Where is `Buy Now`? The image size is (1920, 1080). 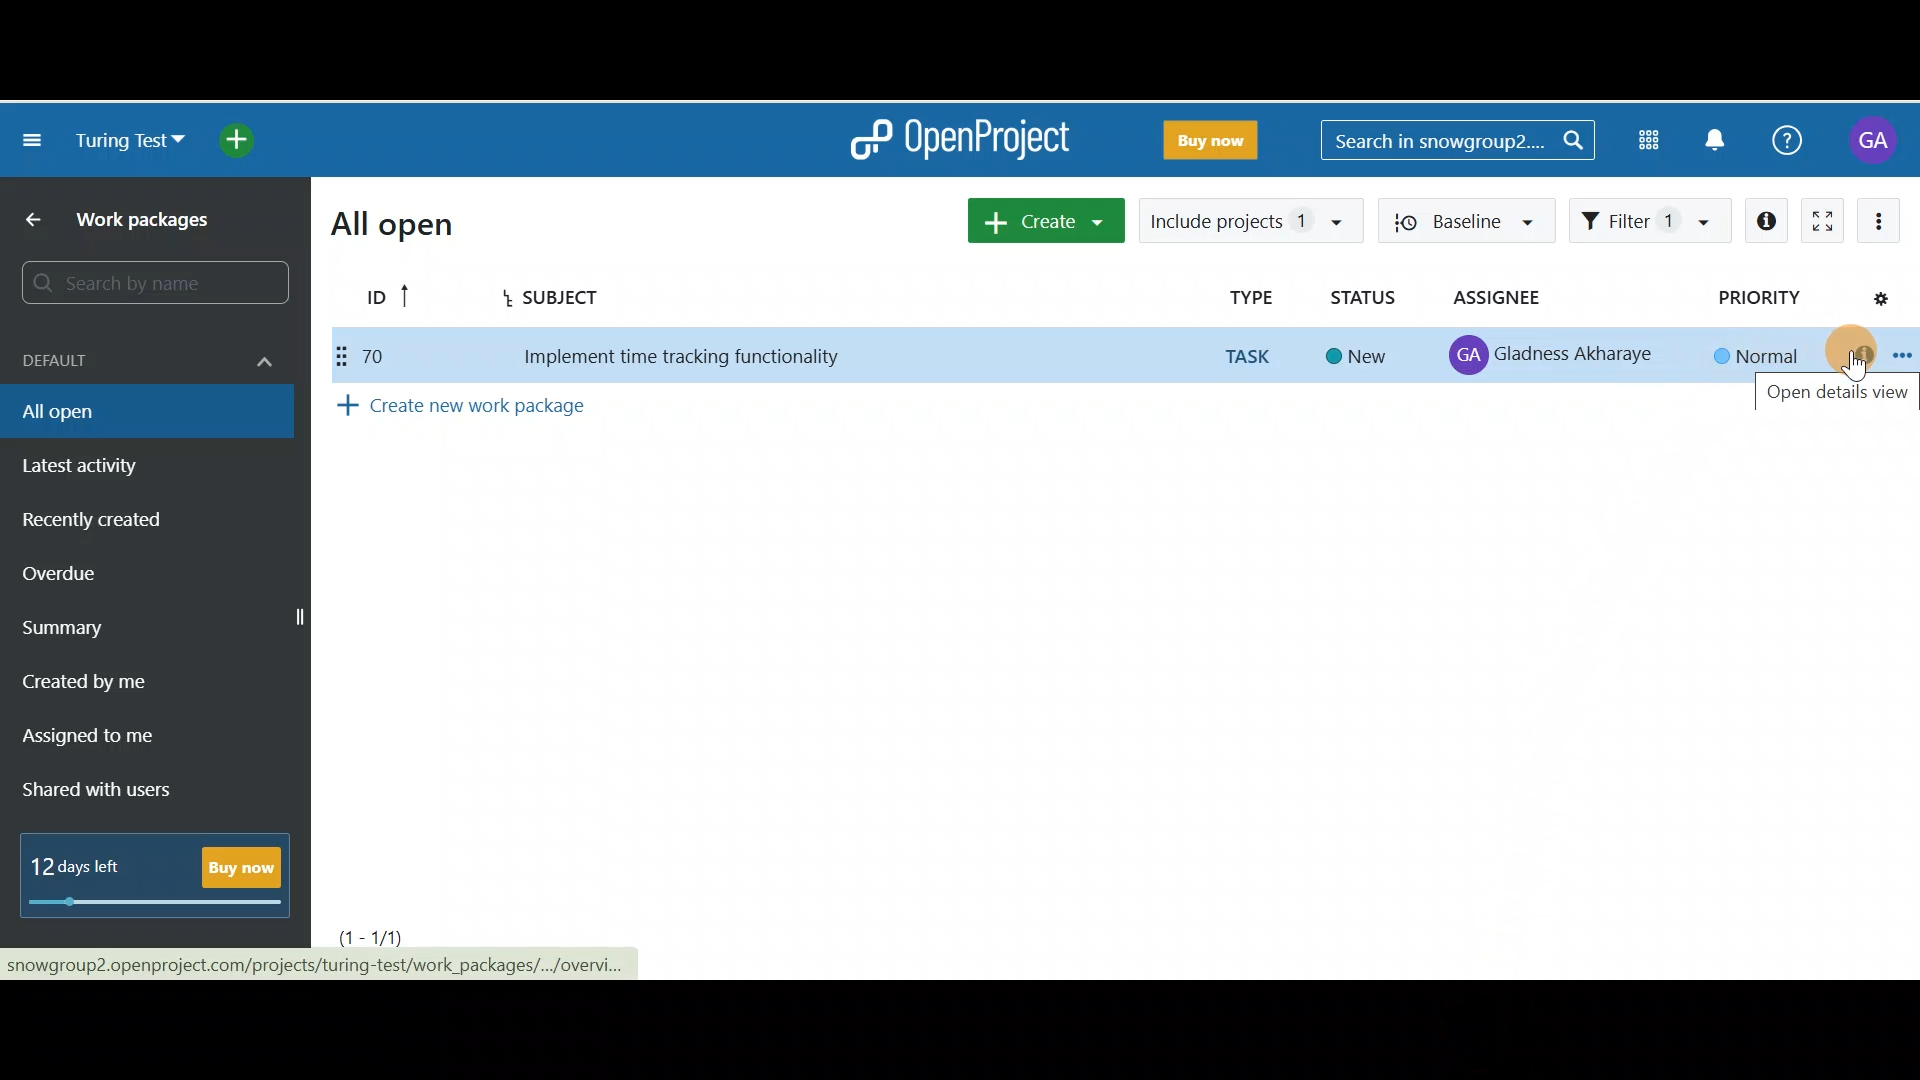 Buy Now is located at coordinates (1207, 136).